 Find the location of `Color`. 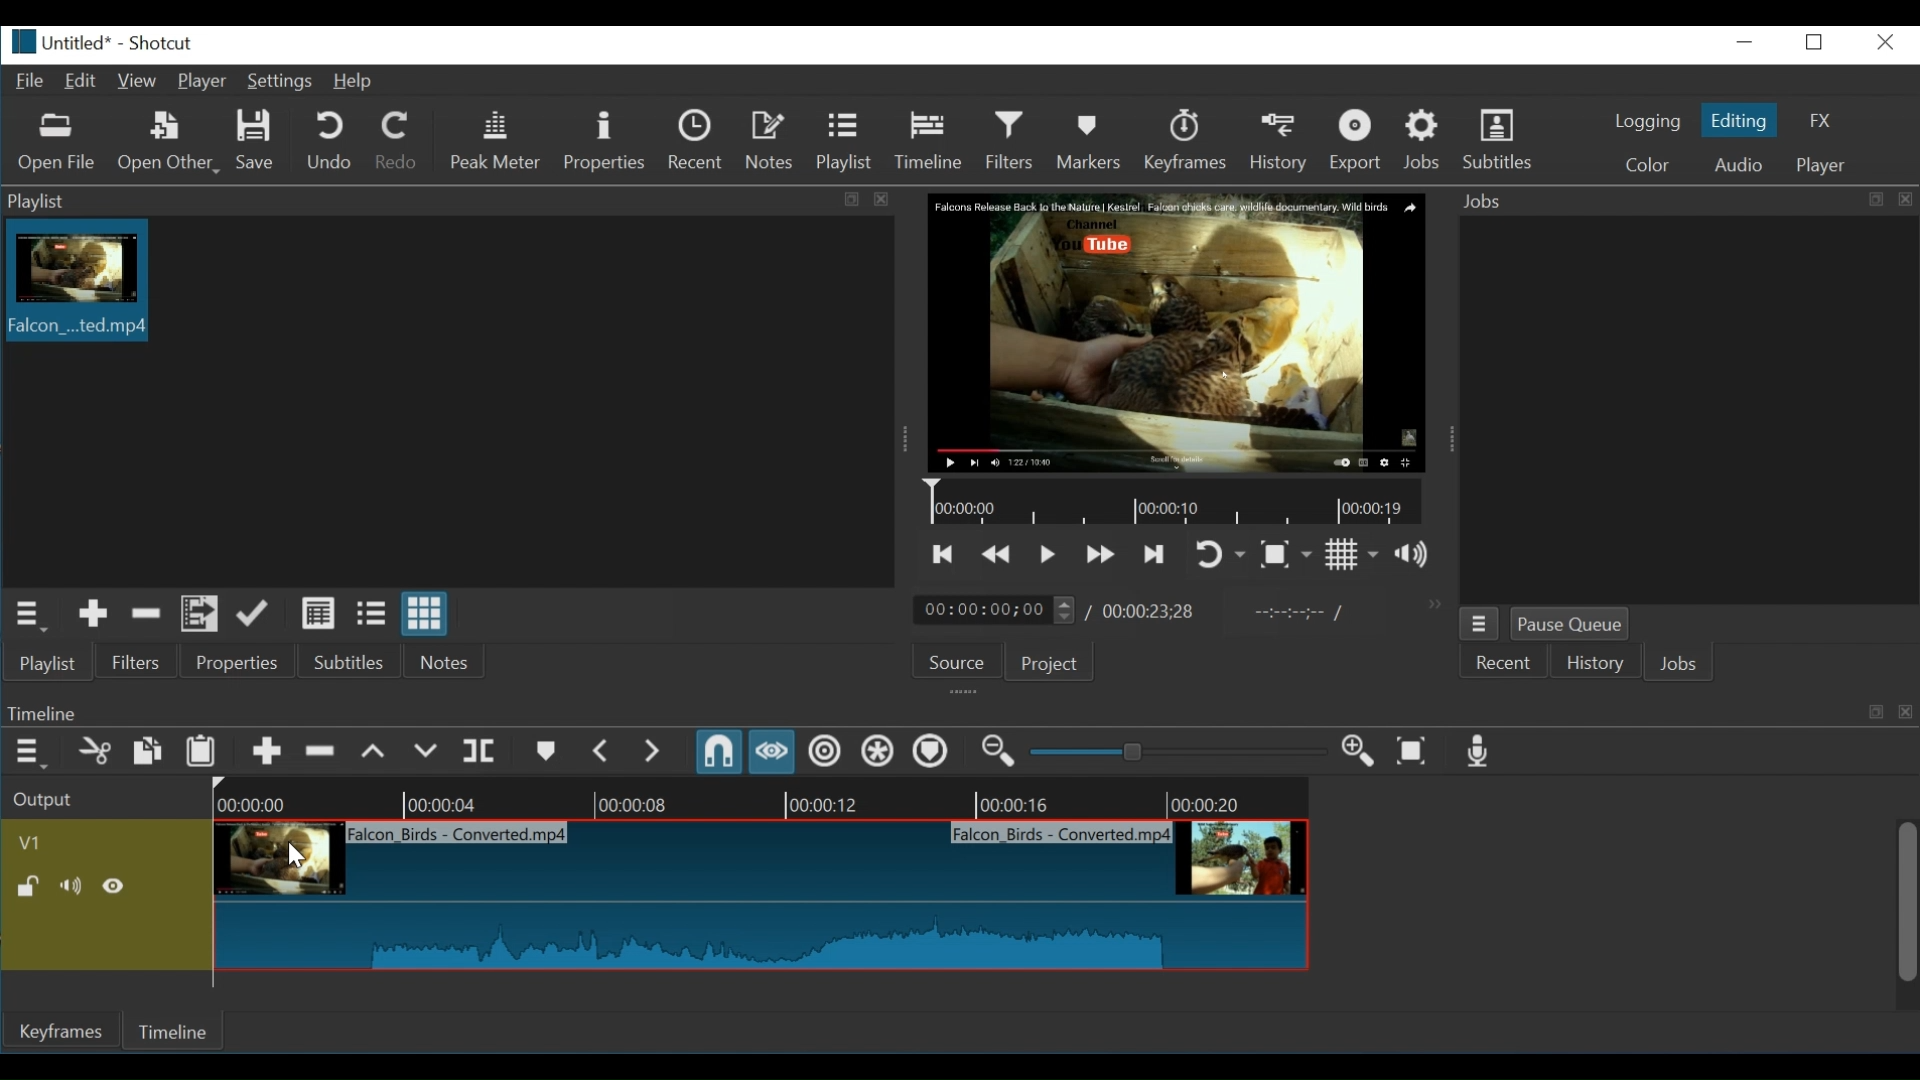

Color is located at coordinates (1648, 164).